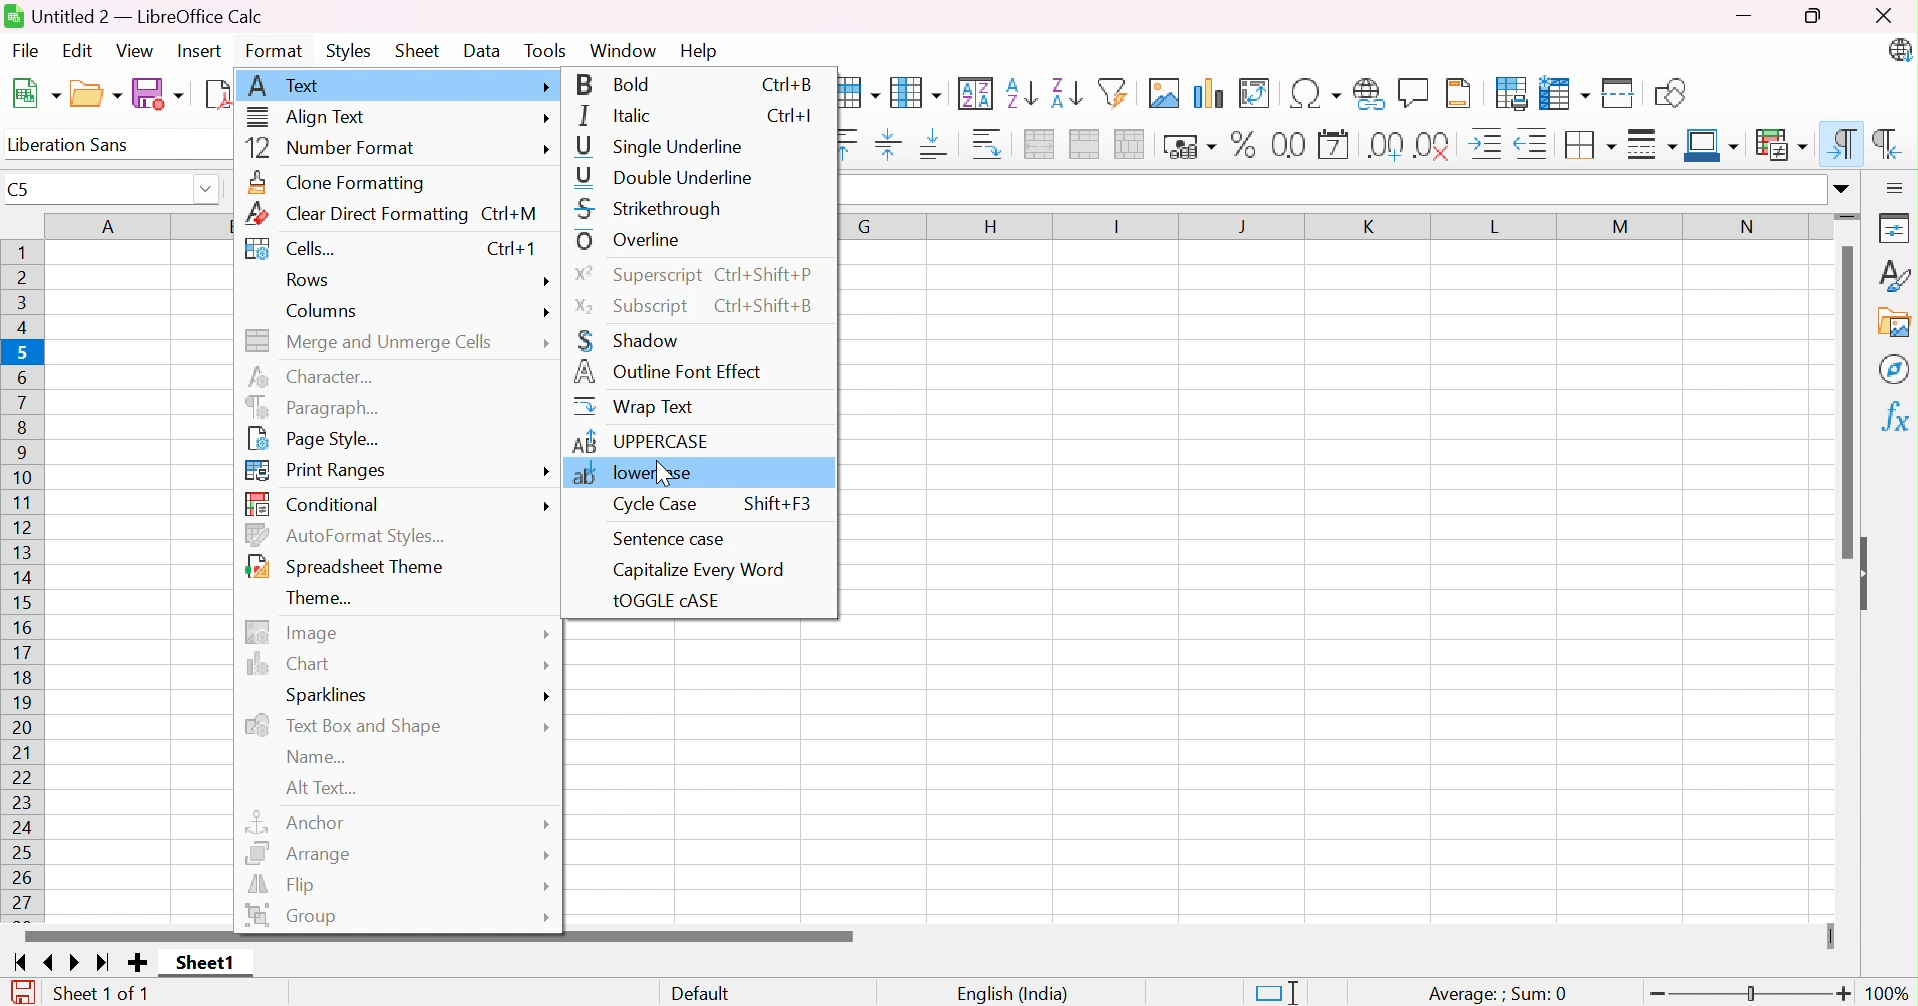 The height and width of the screenshot is (1006, 1918). What do you see at coordinates (338, 149) in the screenshot?
I see `Number Format` at bounding box center [338, 149].